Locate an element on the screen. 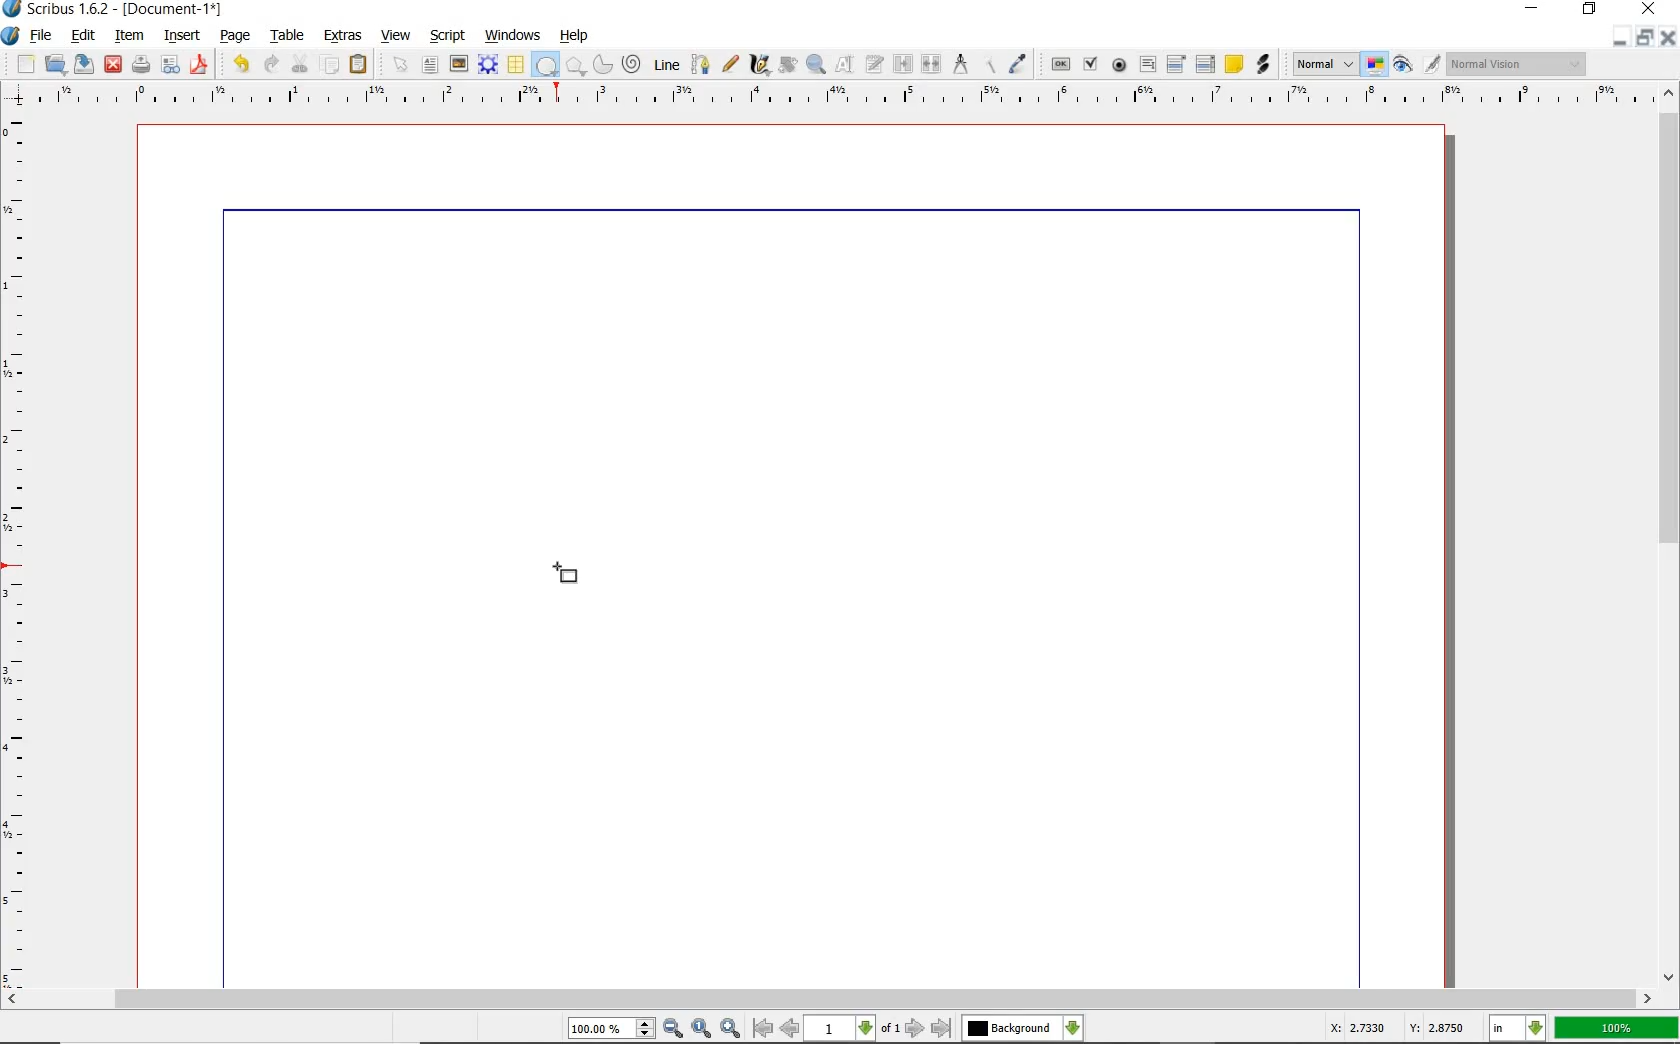  select current unit is located at coordinates (1517, 1026).